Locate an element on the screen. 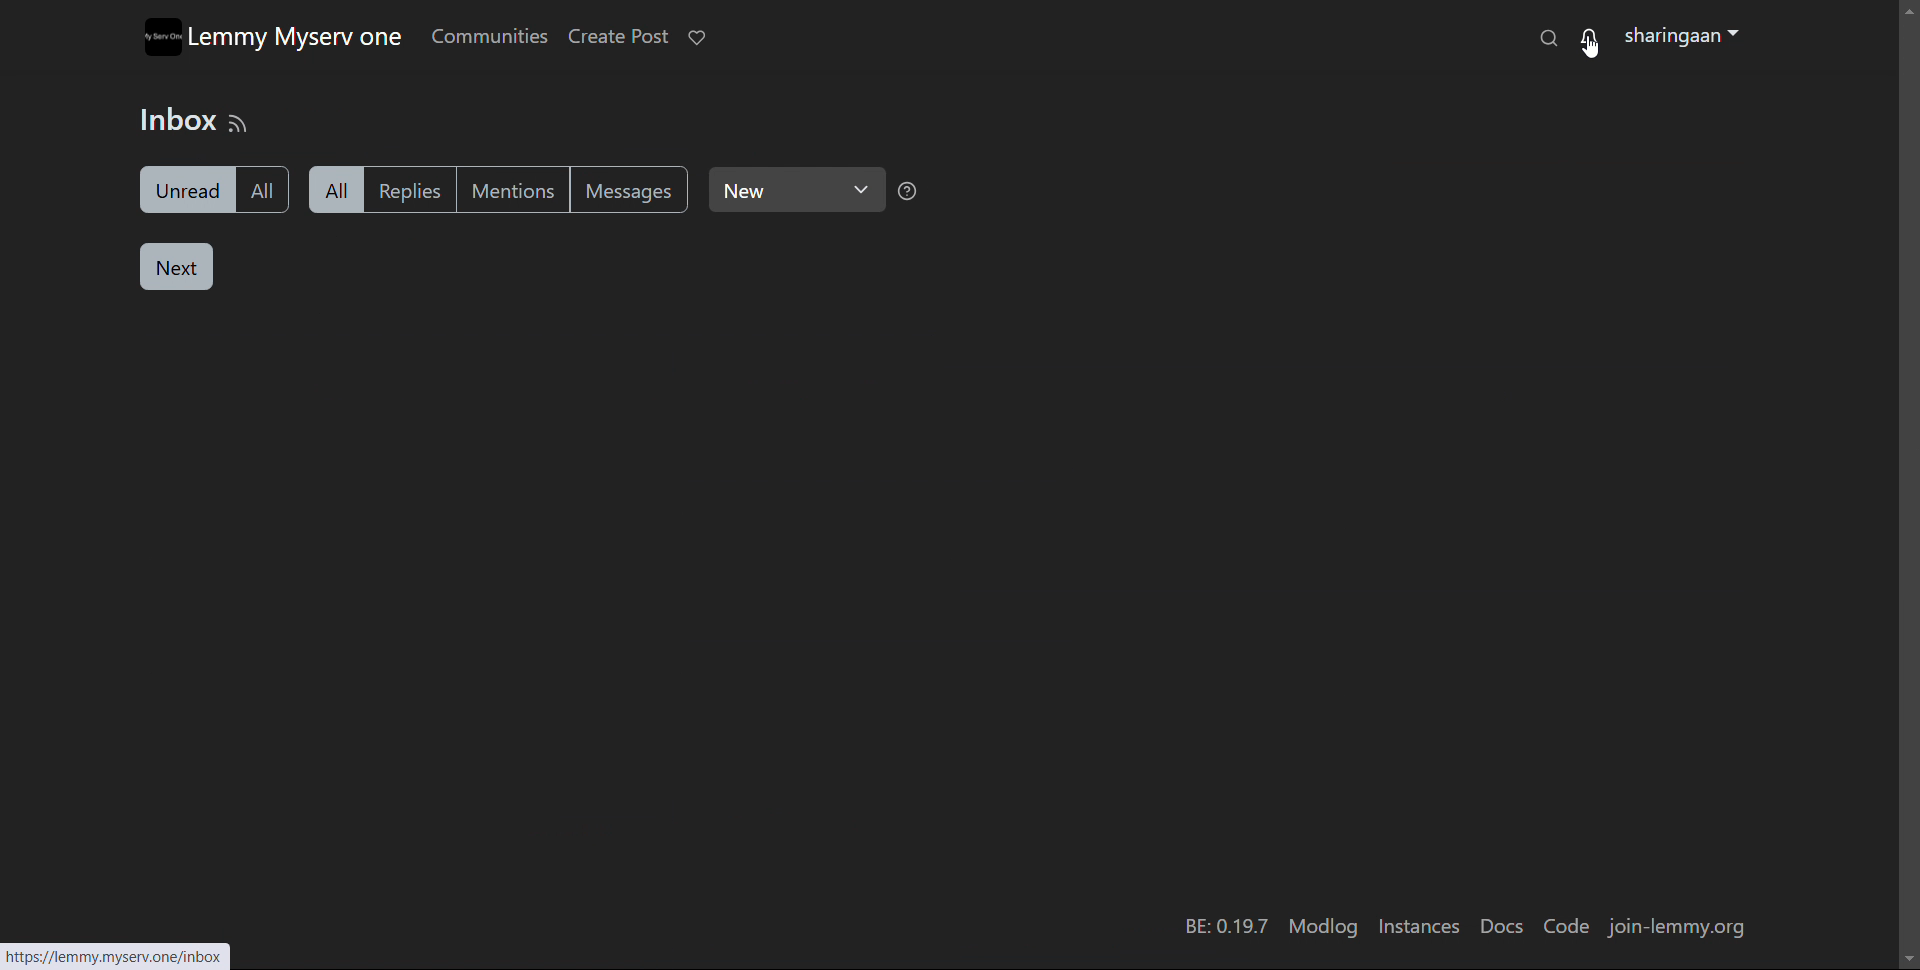 The image size is (1920, 970). Scroll Down is located at coordinates (1903, 958).